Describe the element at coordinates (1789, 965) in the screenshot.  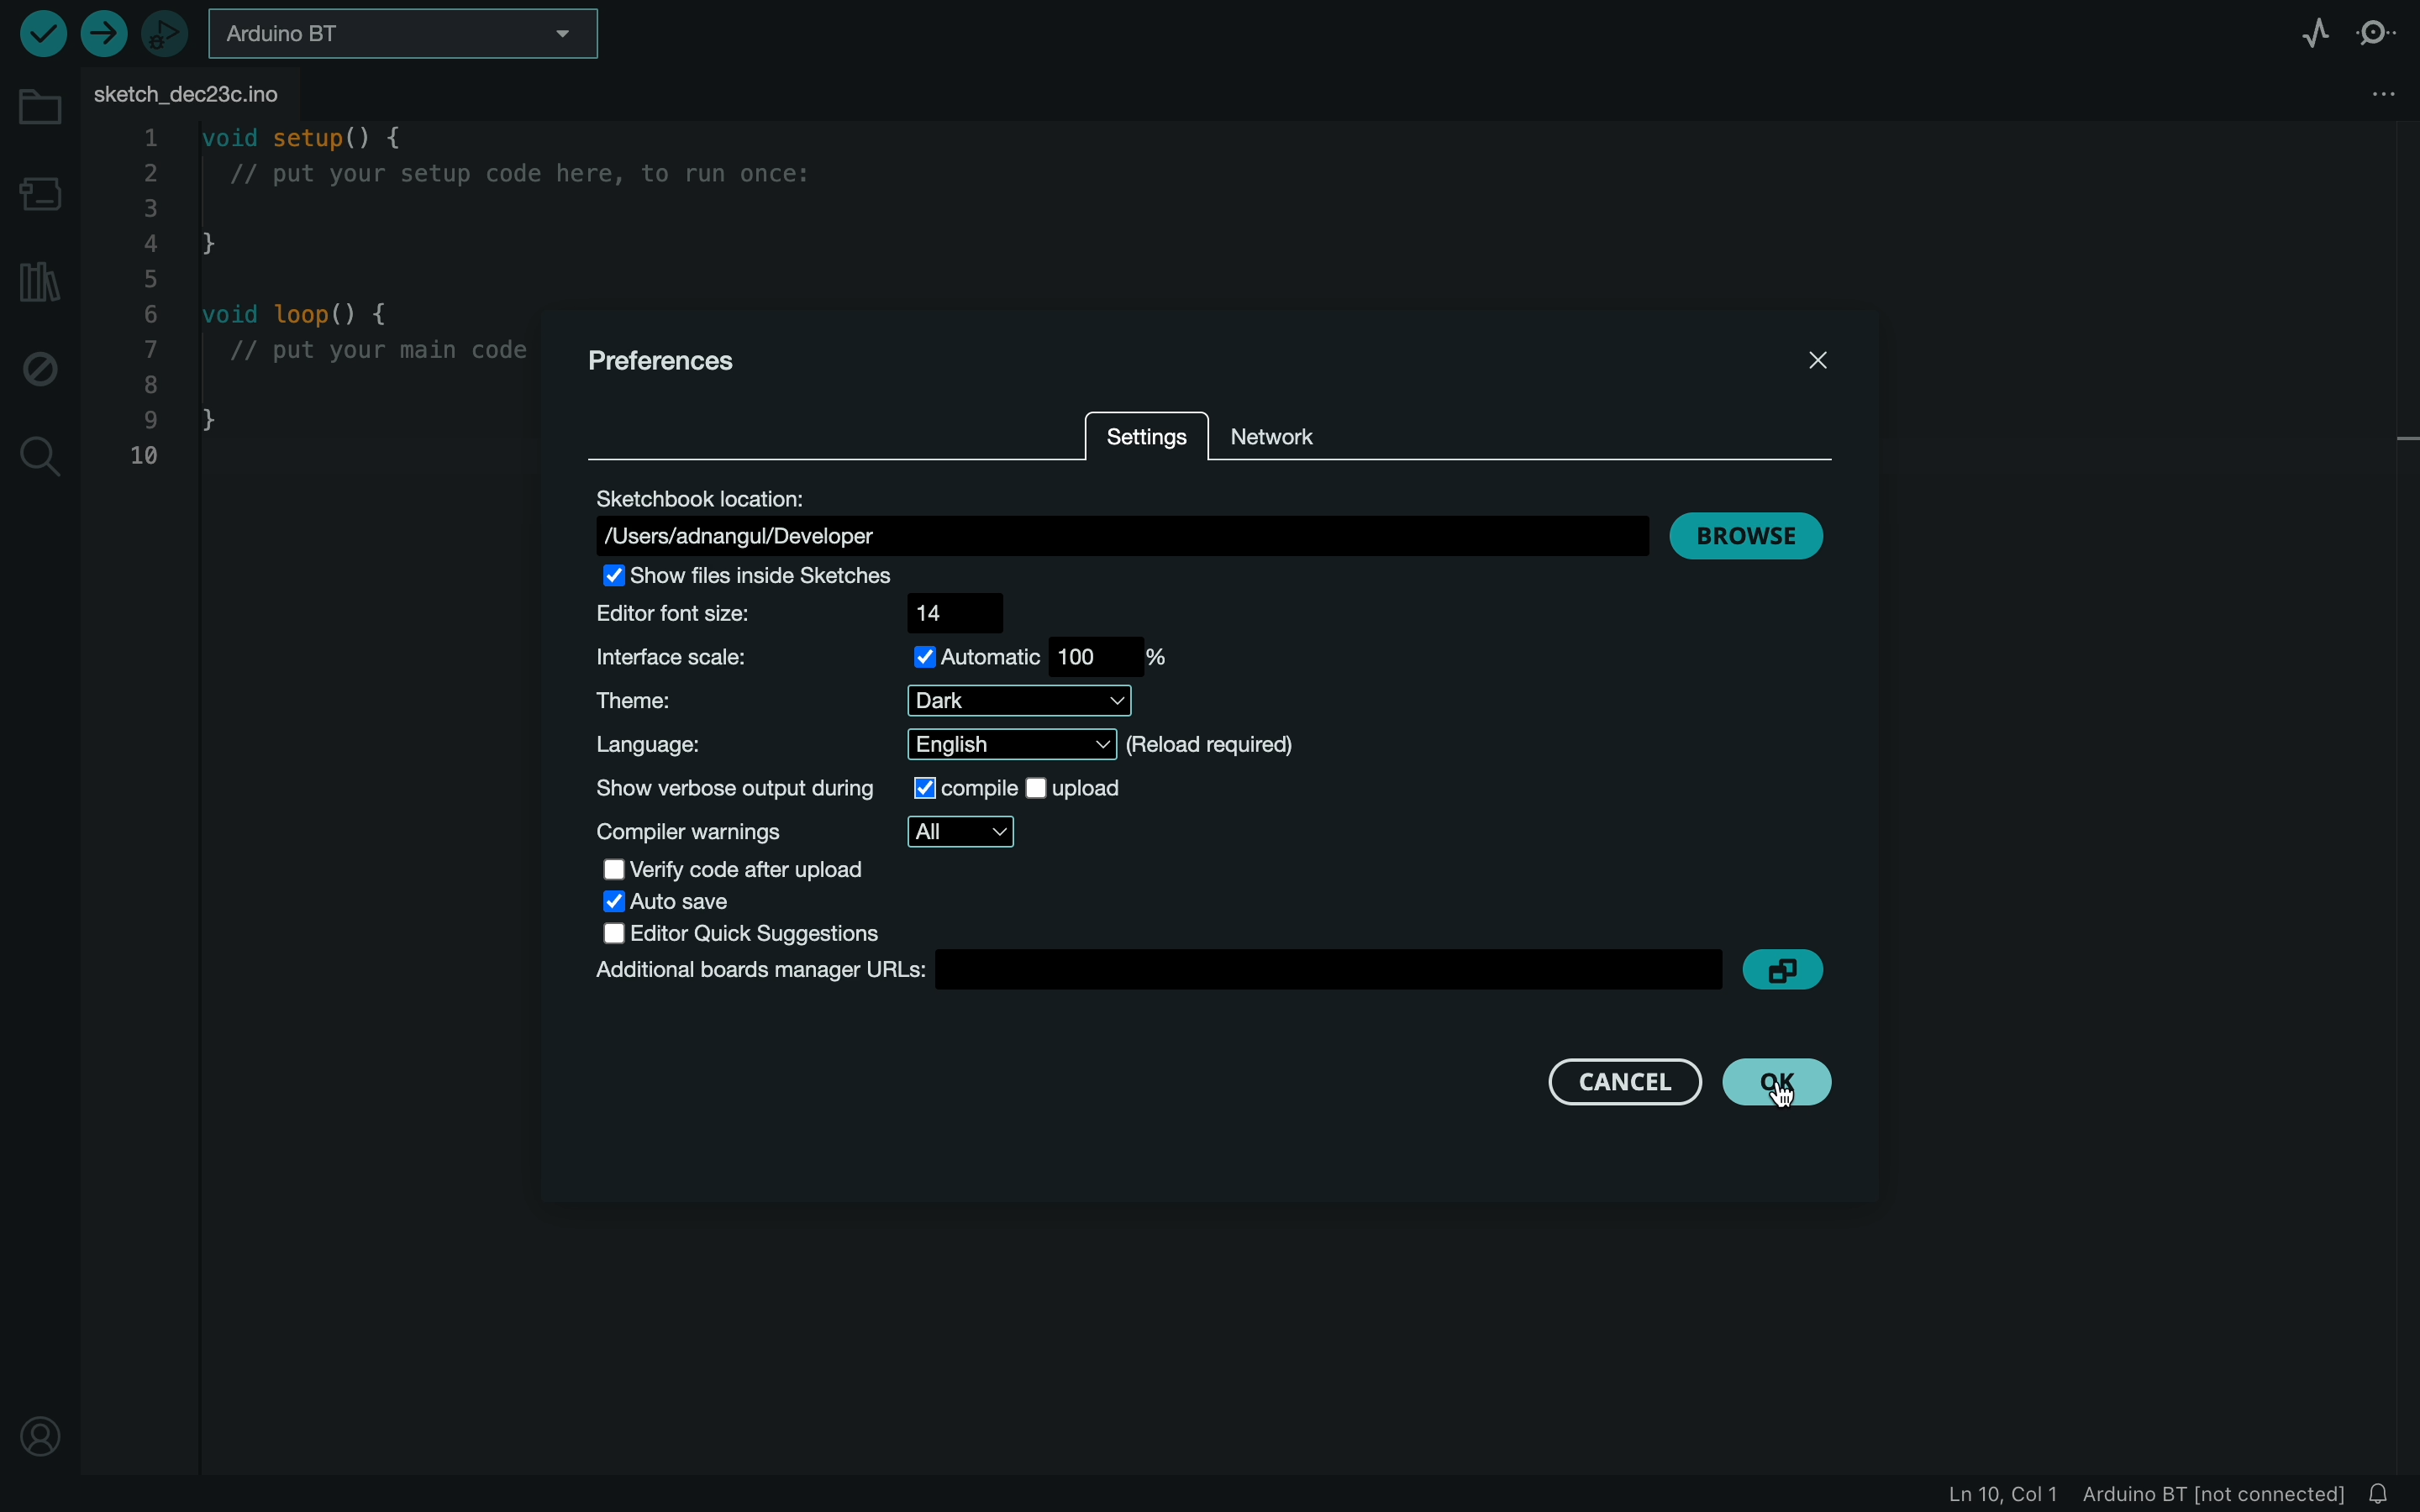
I see `copy` at that location.